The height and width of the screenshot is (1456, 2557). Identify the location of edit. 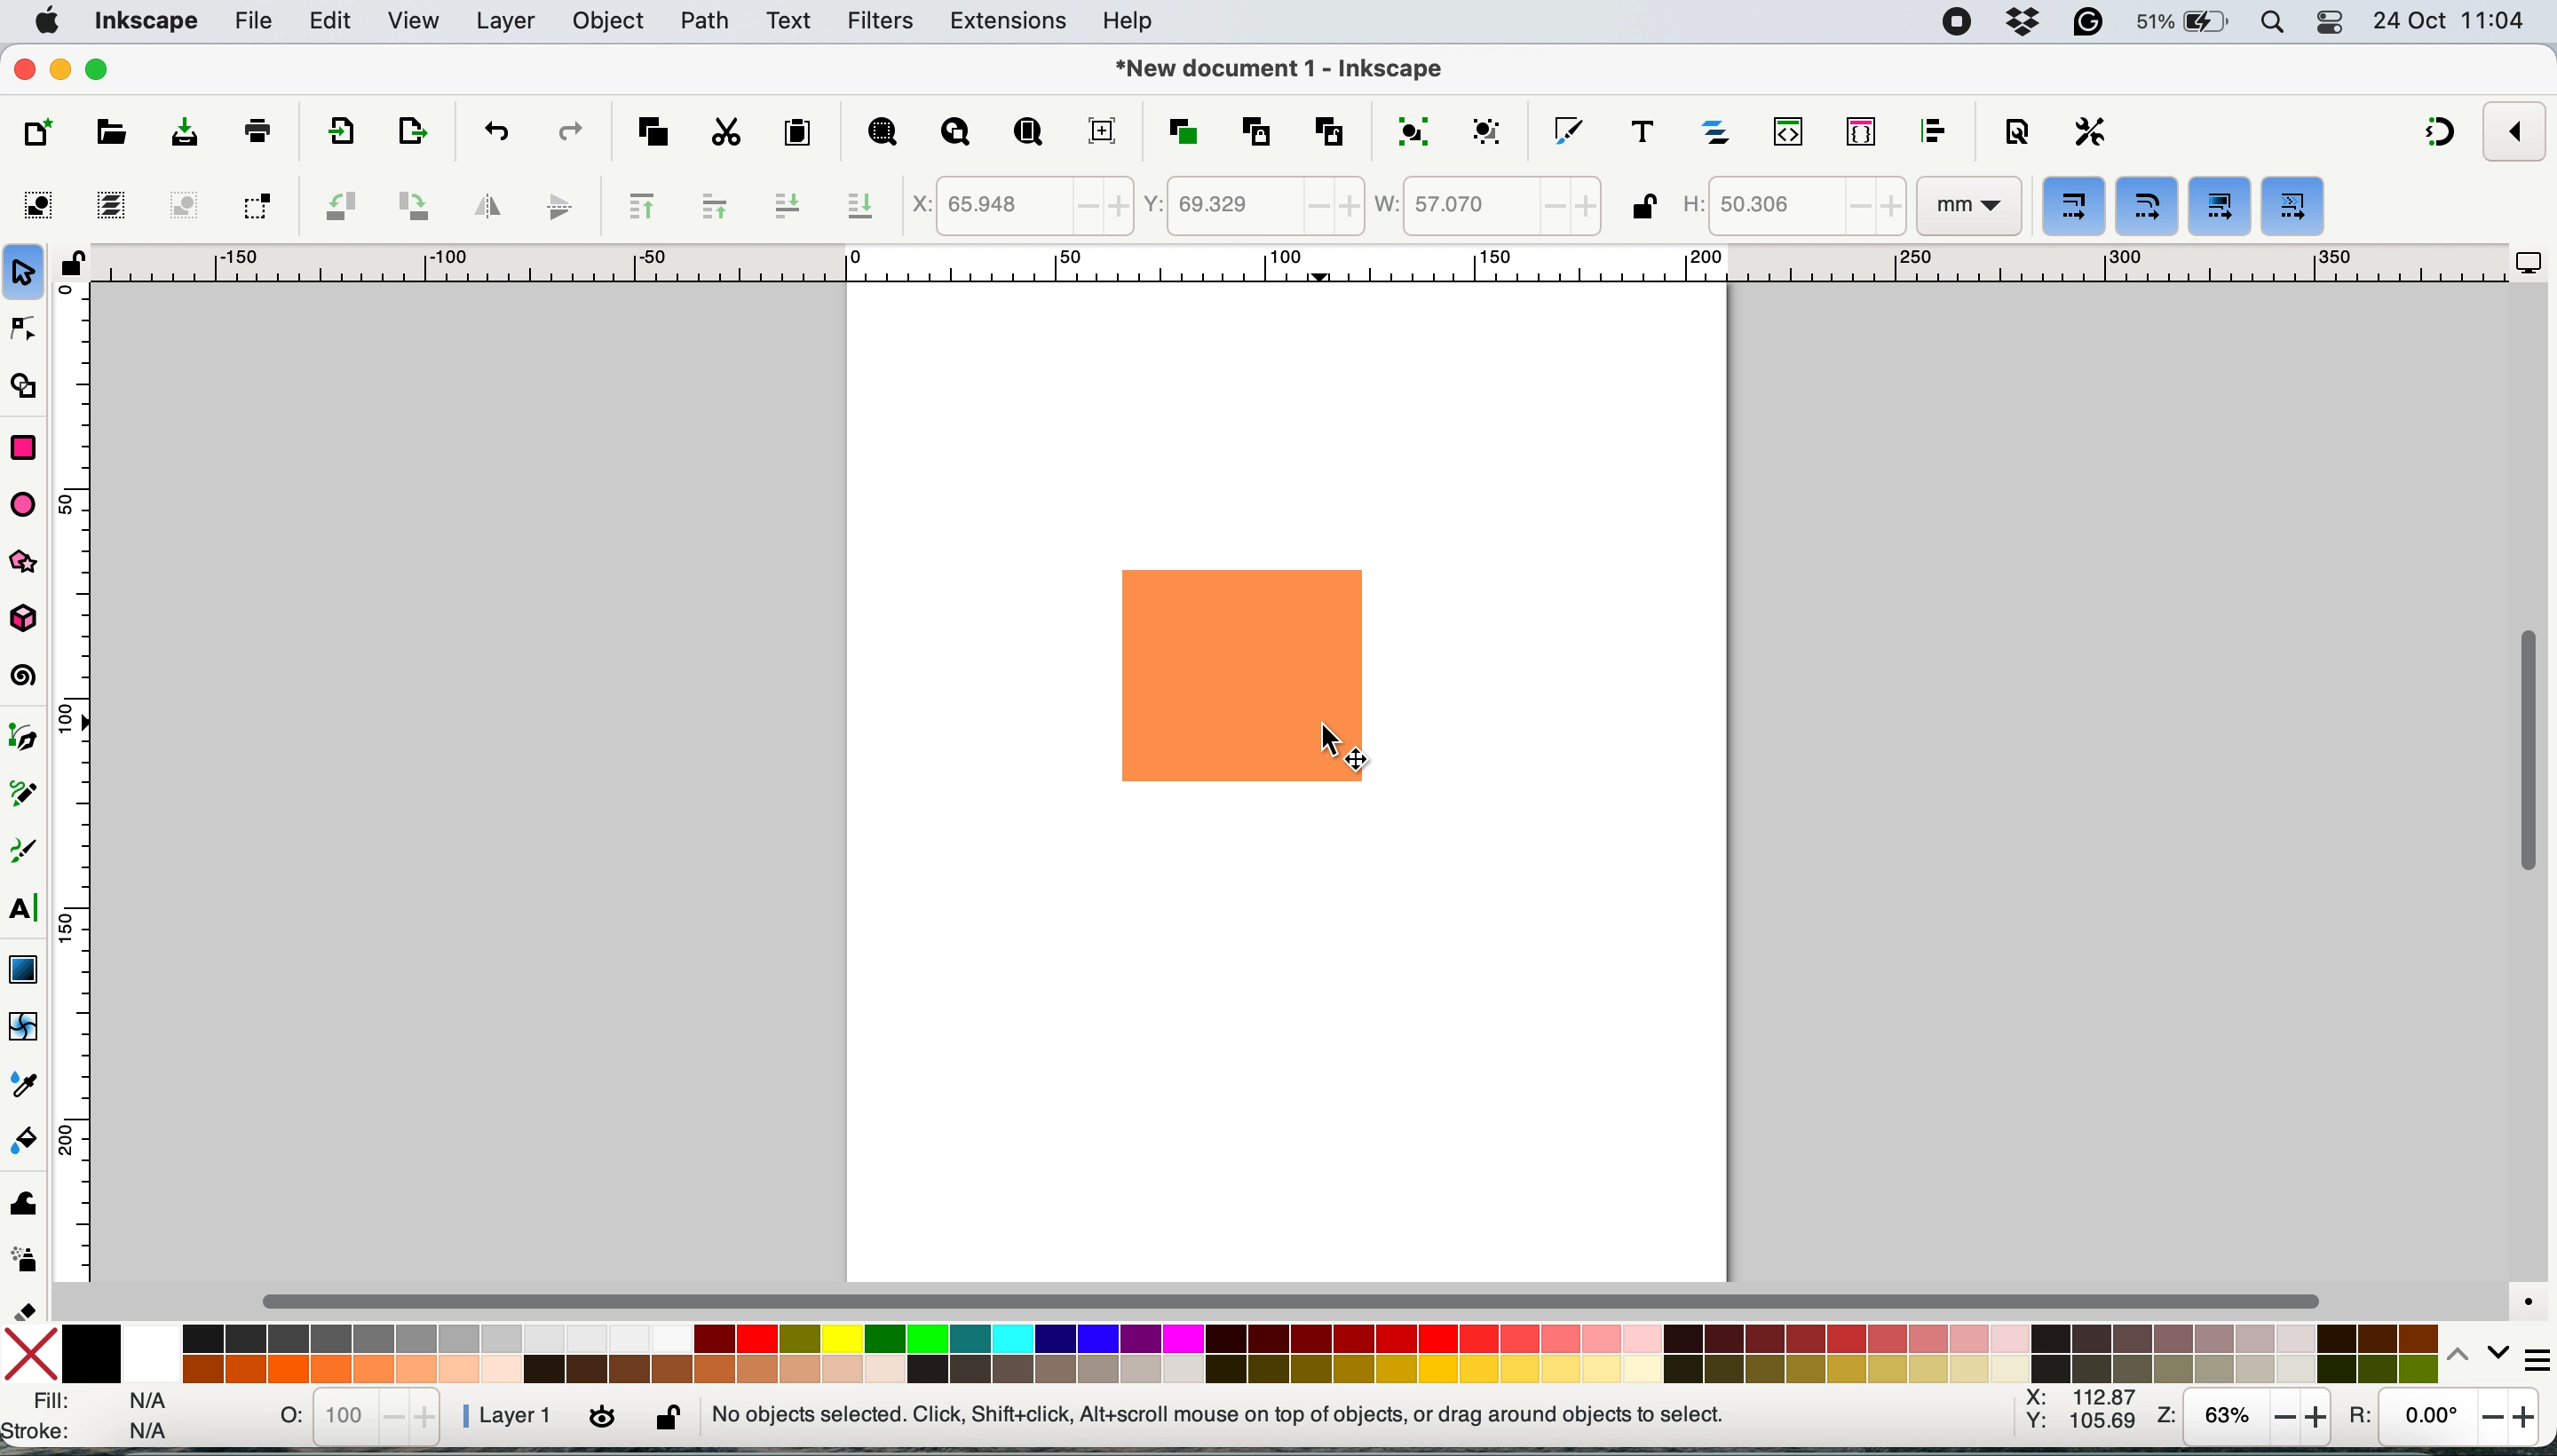
(333, 23).